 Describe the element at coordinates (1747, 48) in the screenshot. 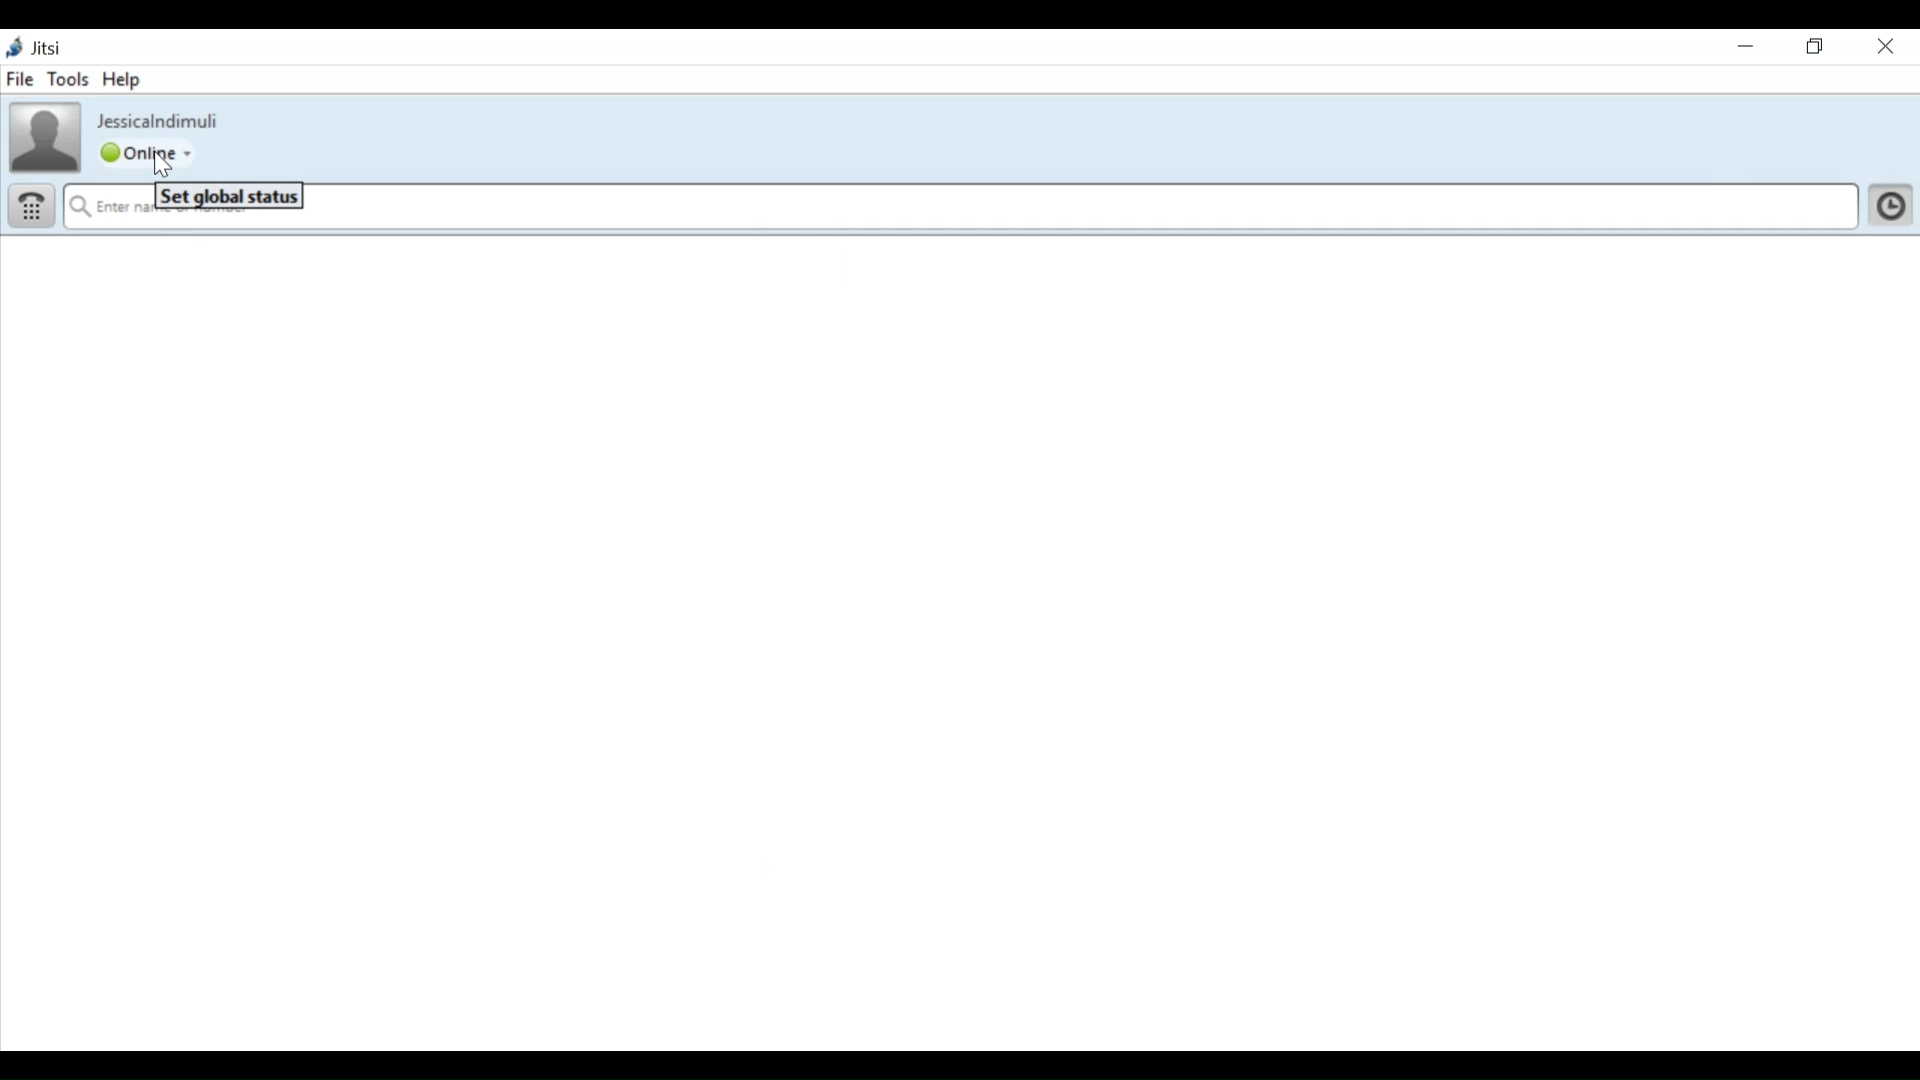

I see `Minimize` at that location.